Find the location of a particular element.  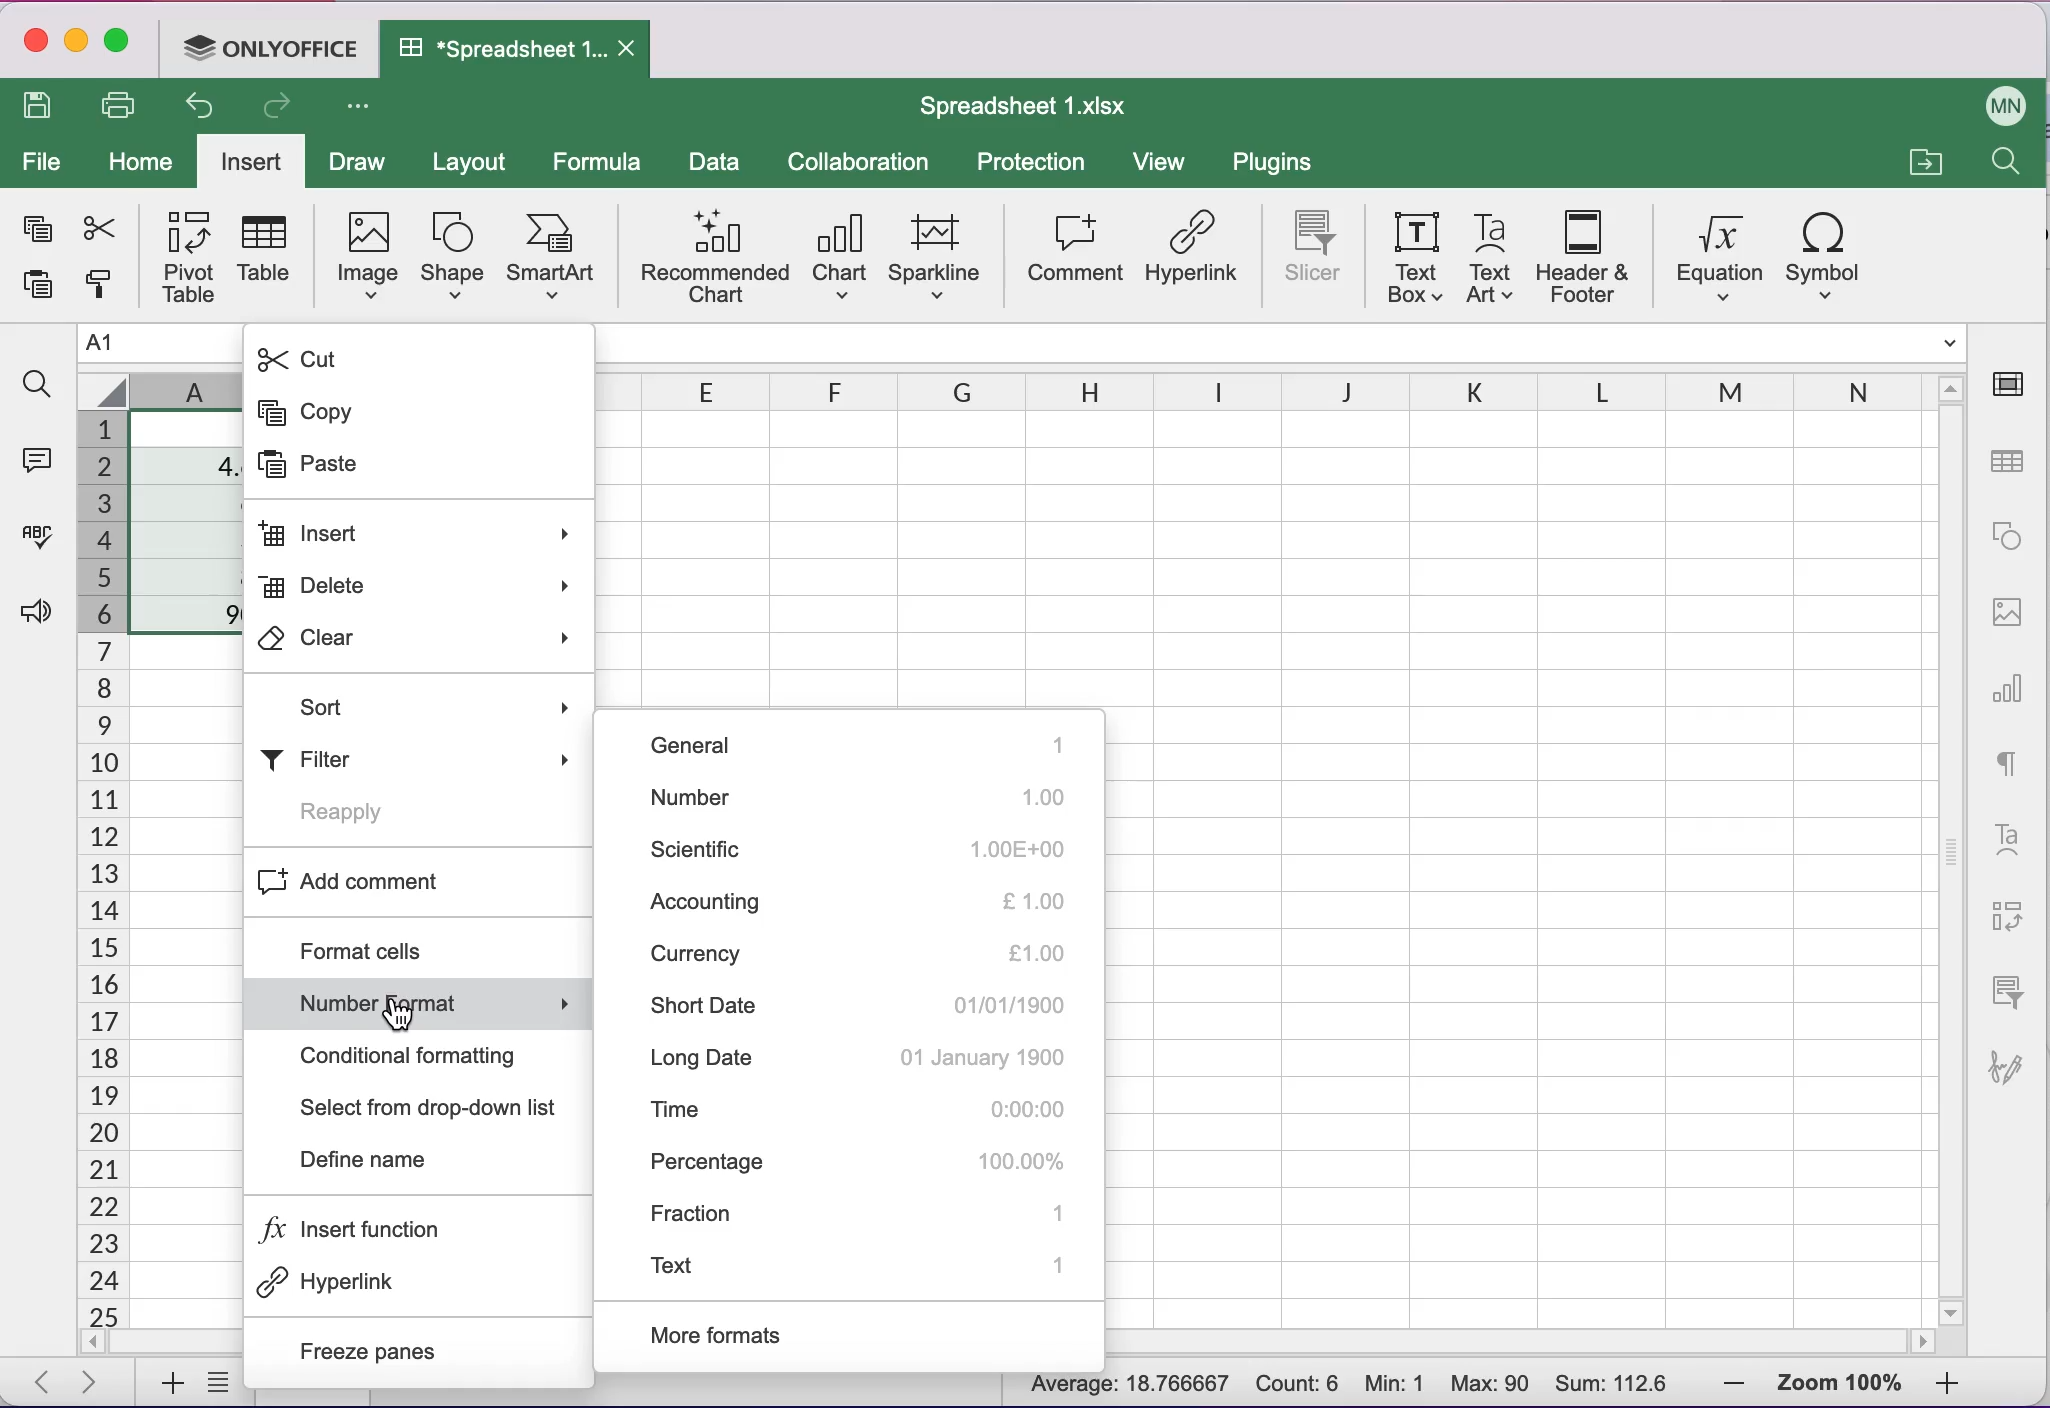

Spreadsheet 1.xIsx is located at coordinates (1022, 104).